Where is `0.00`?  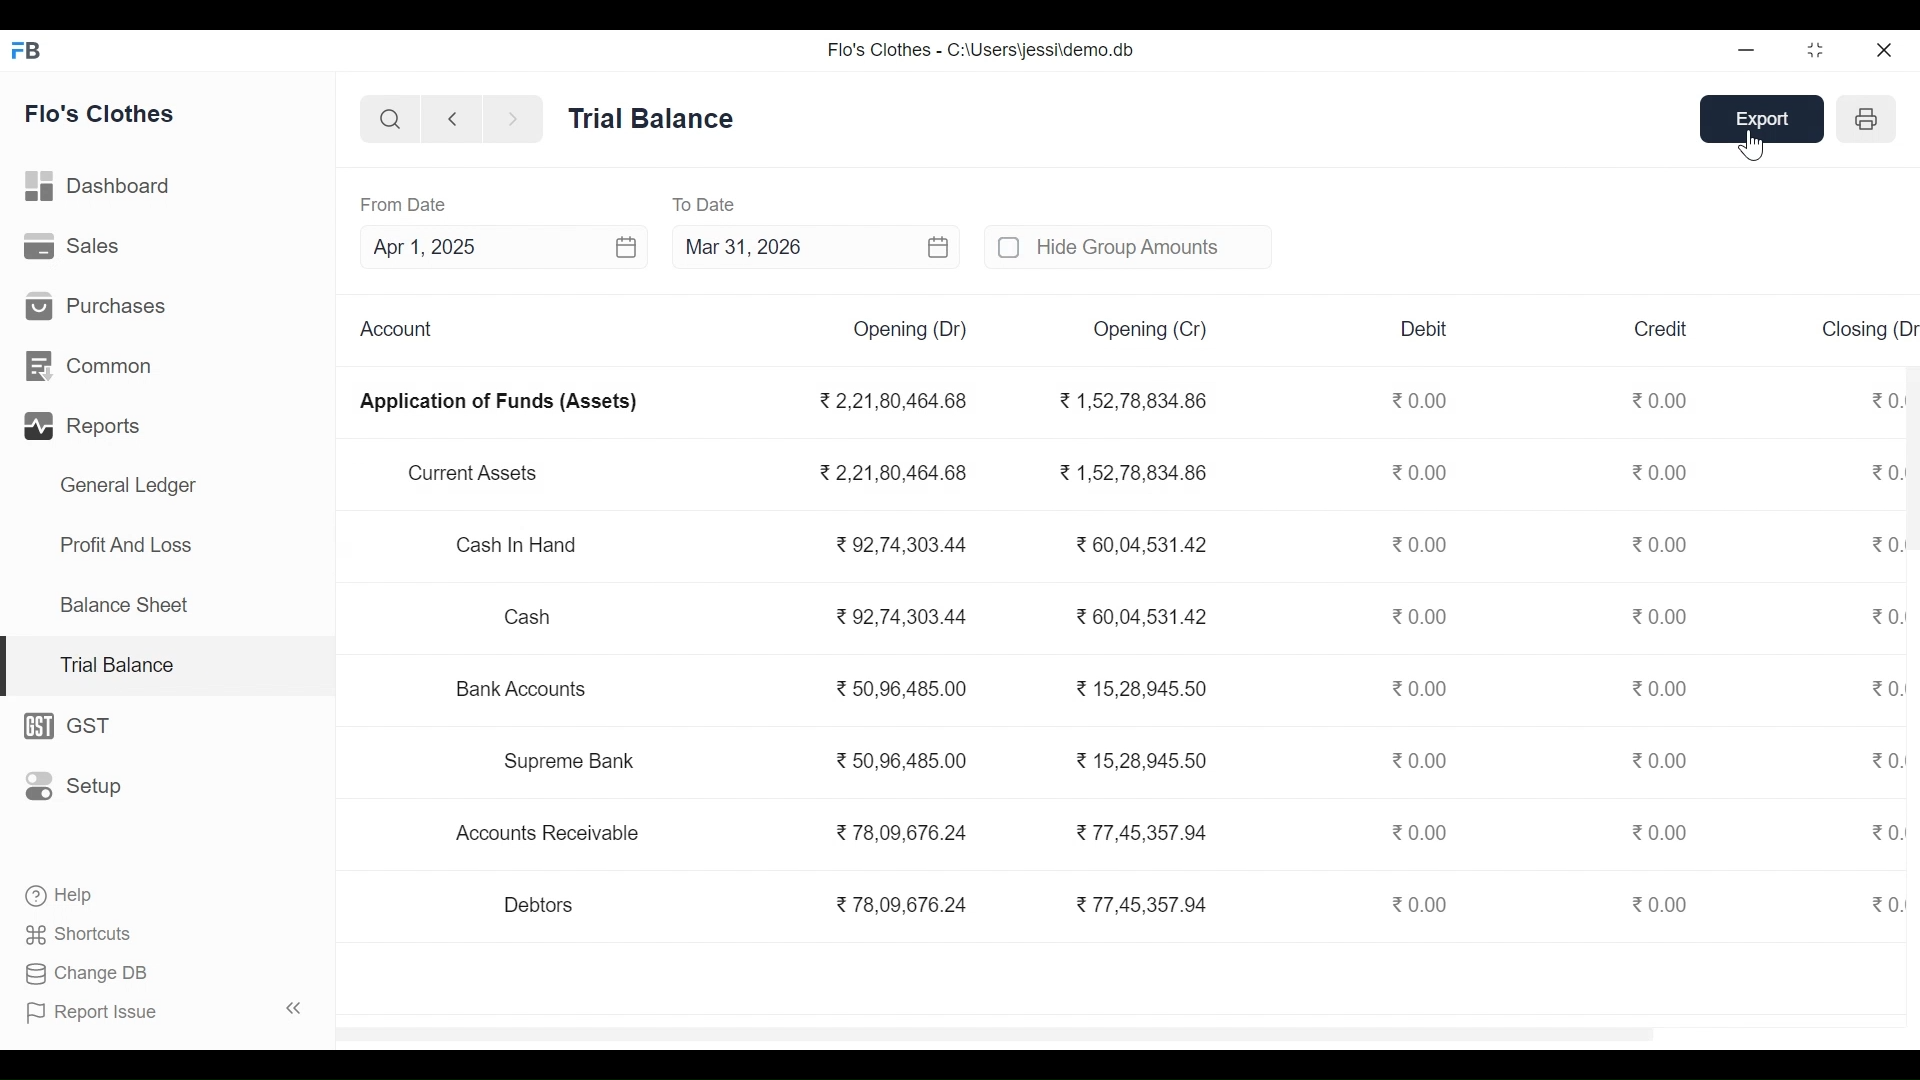 0.00 is located at coordinates (1660, 760).